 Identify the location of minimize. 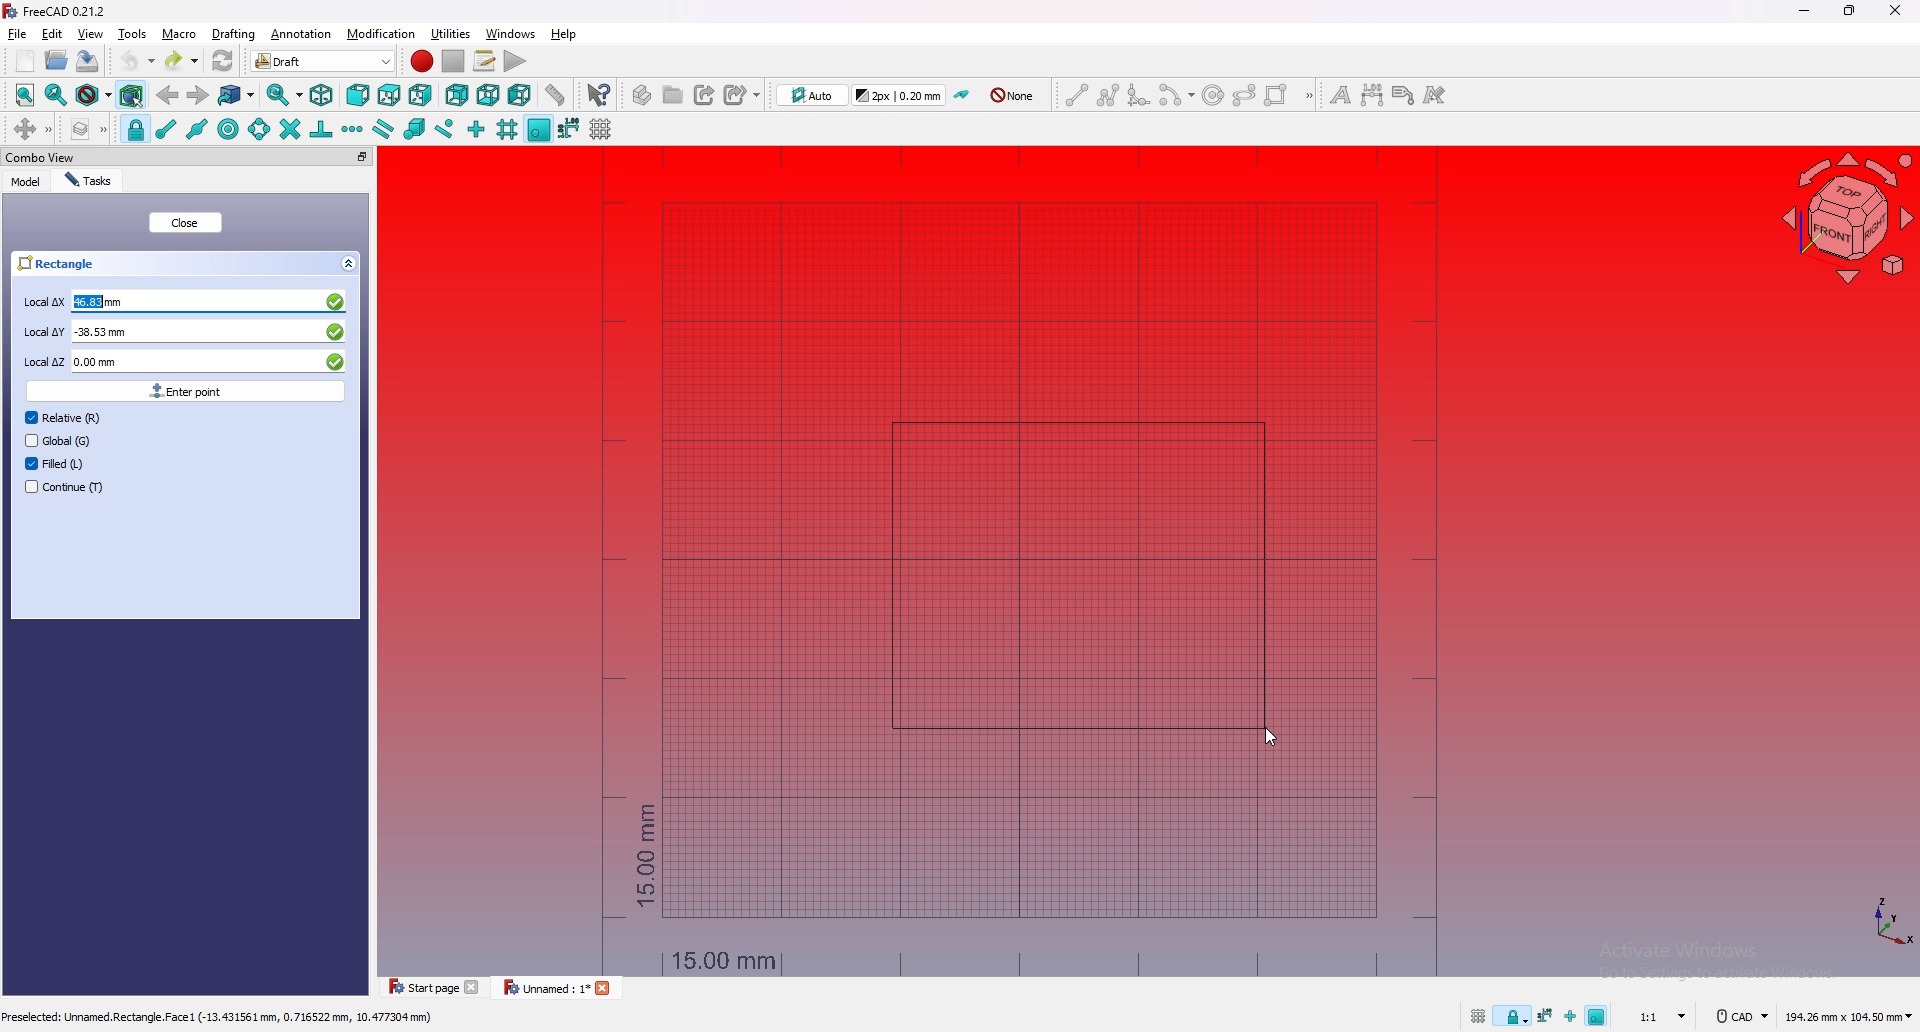
(1805, 11).